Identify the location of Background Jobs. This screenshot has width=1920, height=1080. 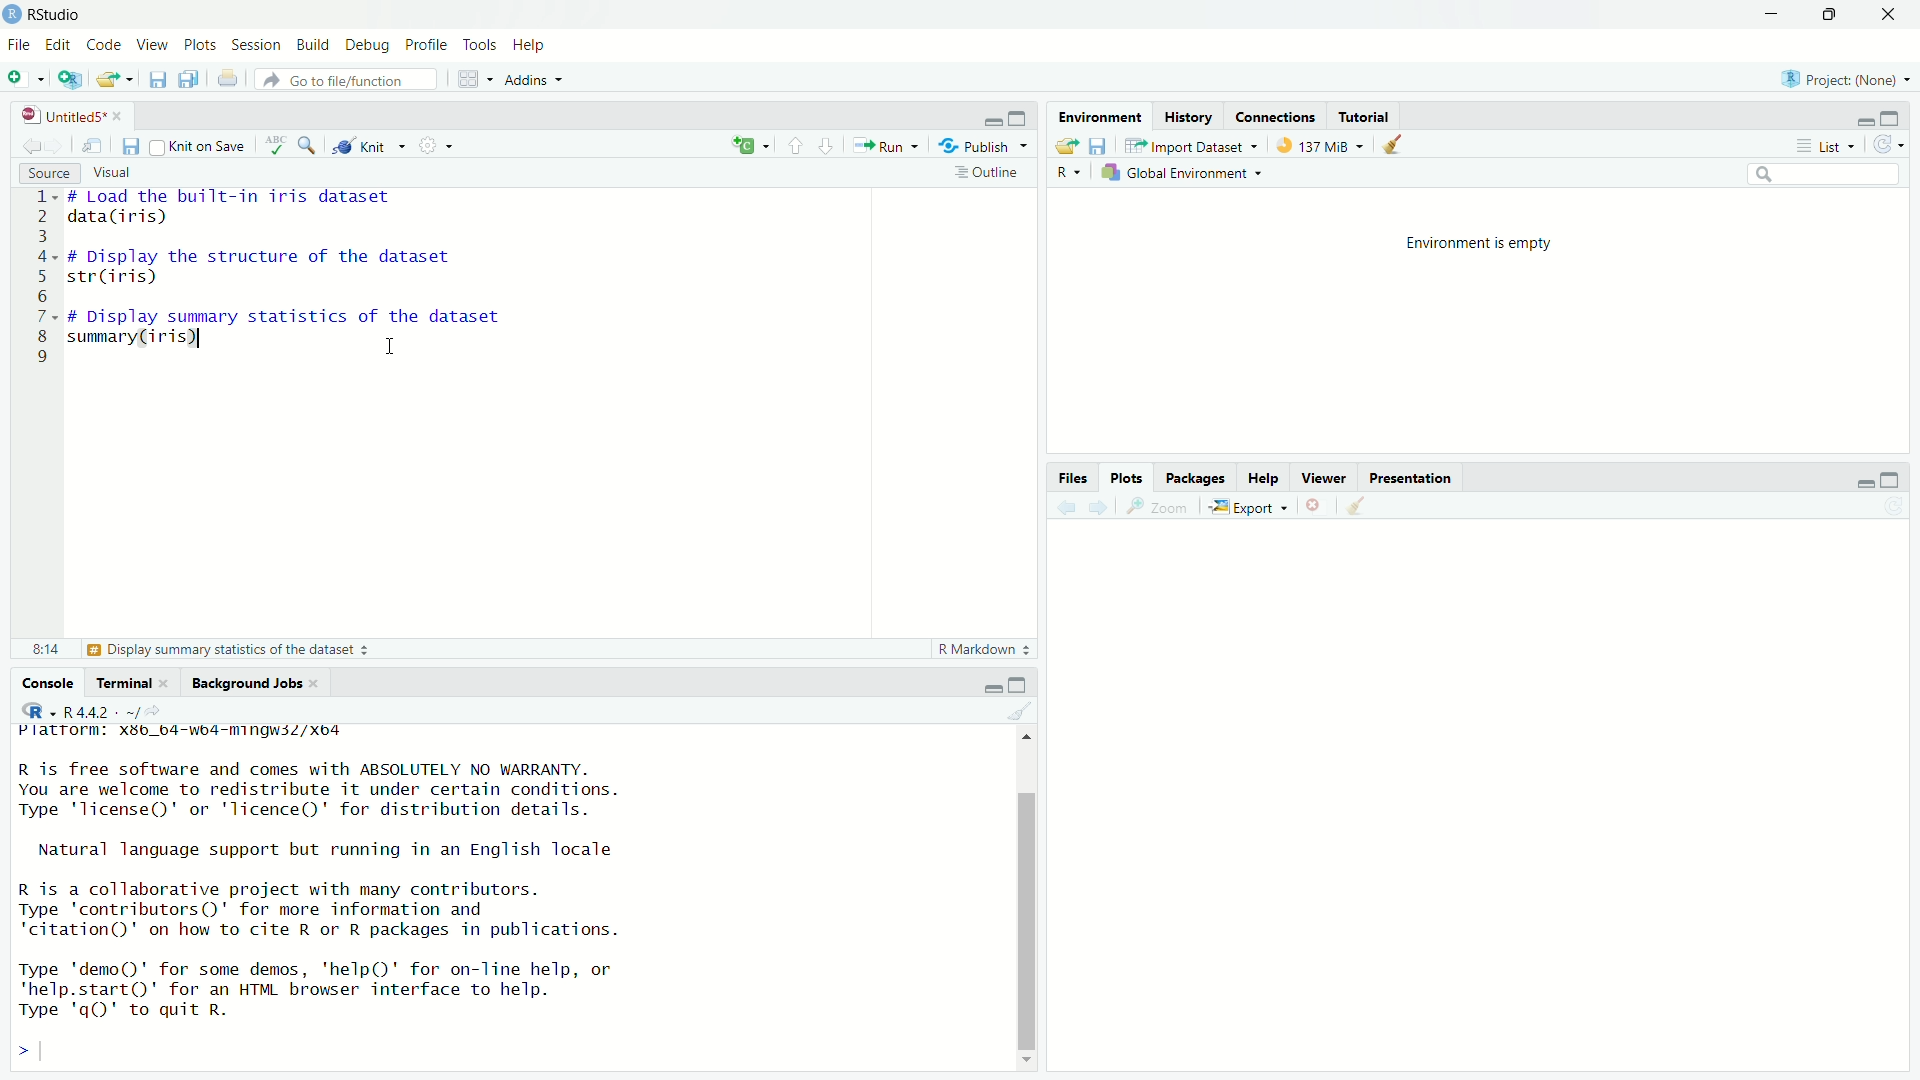
(256, 684).